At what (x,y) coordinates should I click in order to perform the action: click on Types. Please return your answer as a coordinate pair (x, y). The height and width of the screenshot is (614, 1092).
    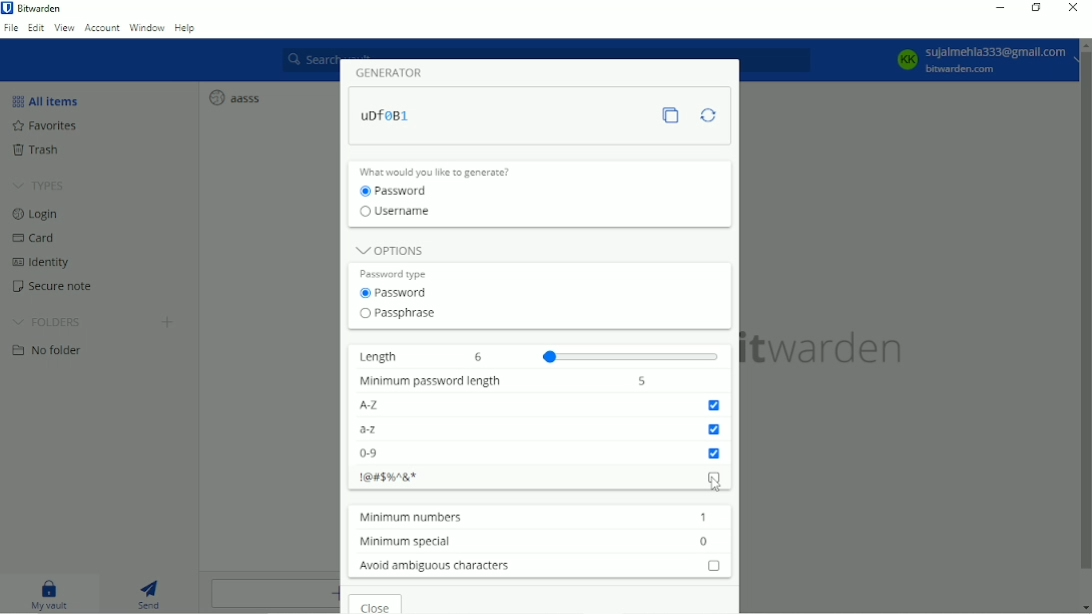
    Looking at the image, I should click on (42, 185).